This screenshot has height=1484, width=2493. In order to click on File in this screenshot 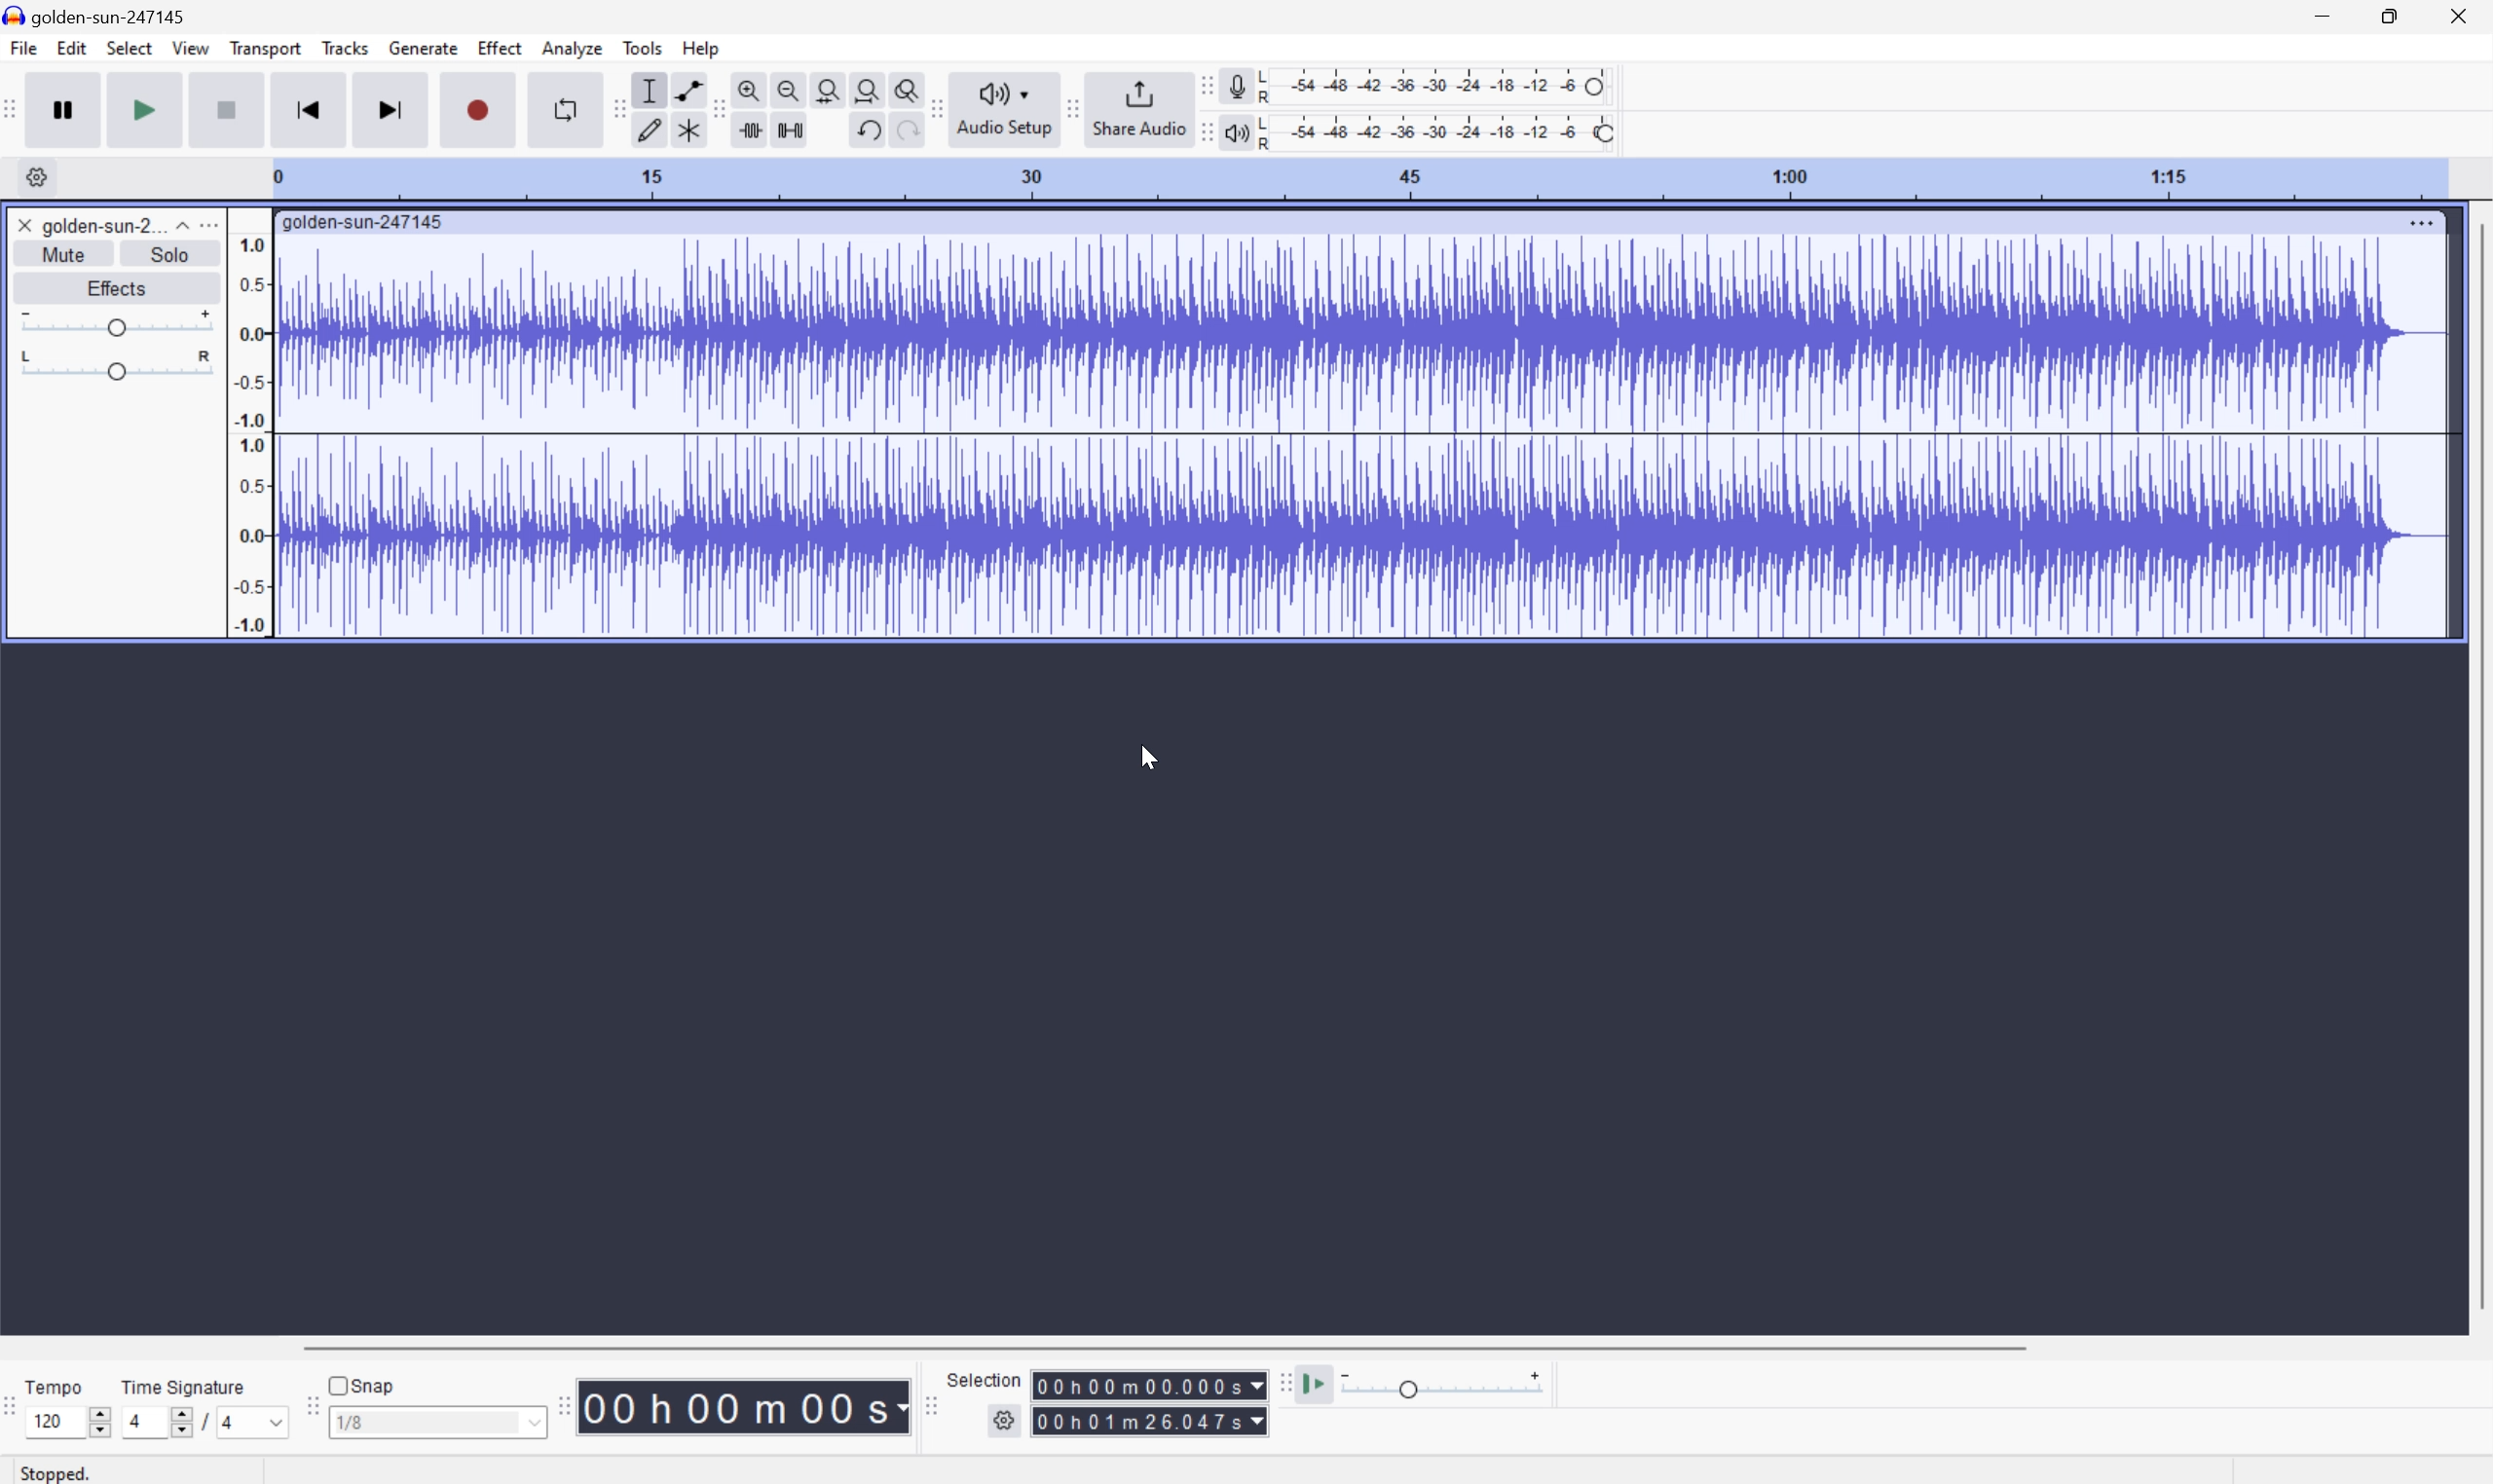, I will do `click(22, 47)`.